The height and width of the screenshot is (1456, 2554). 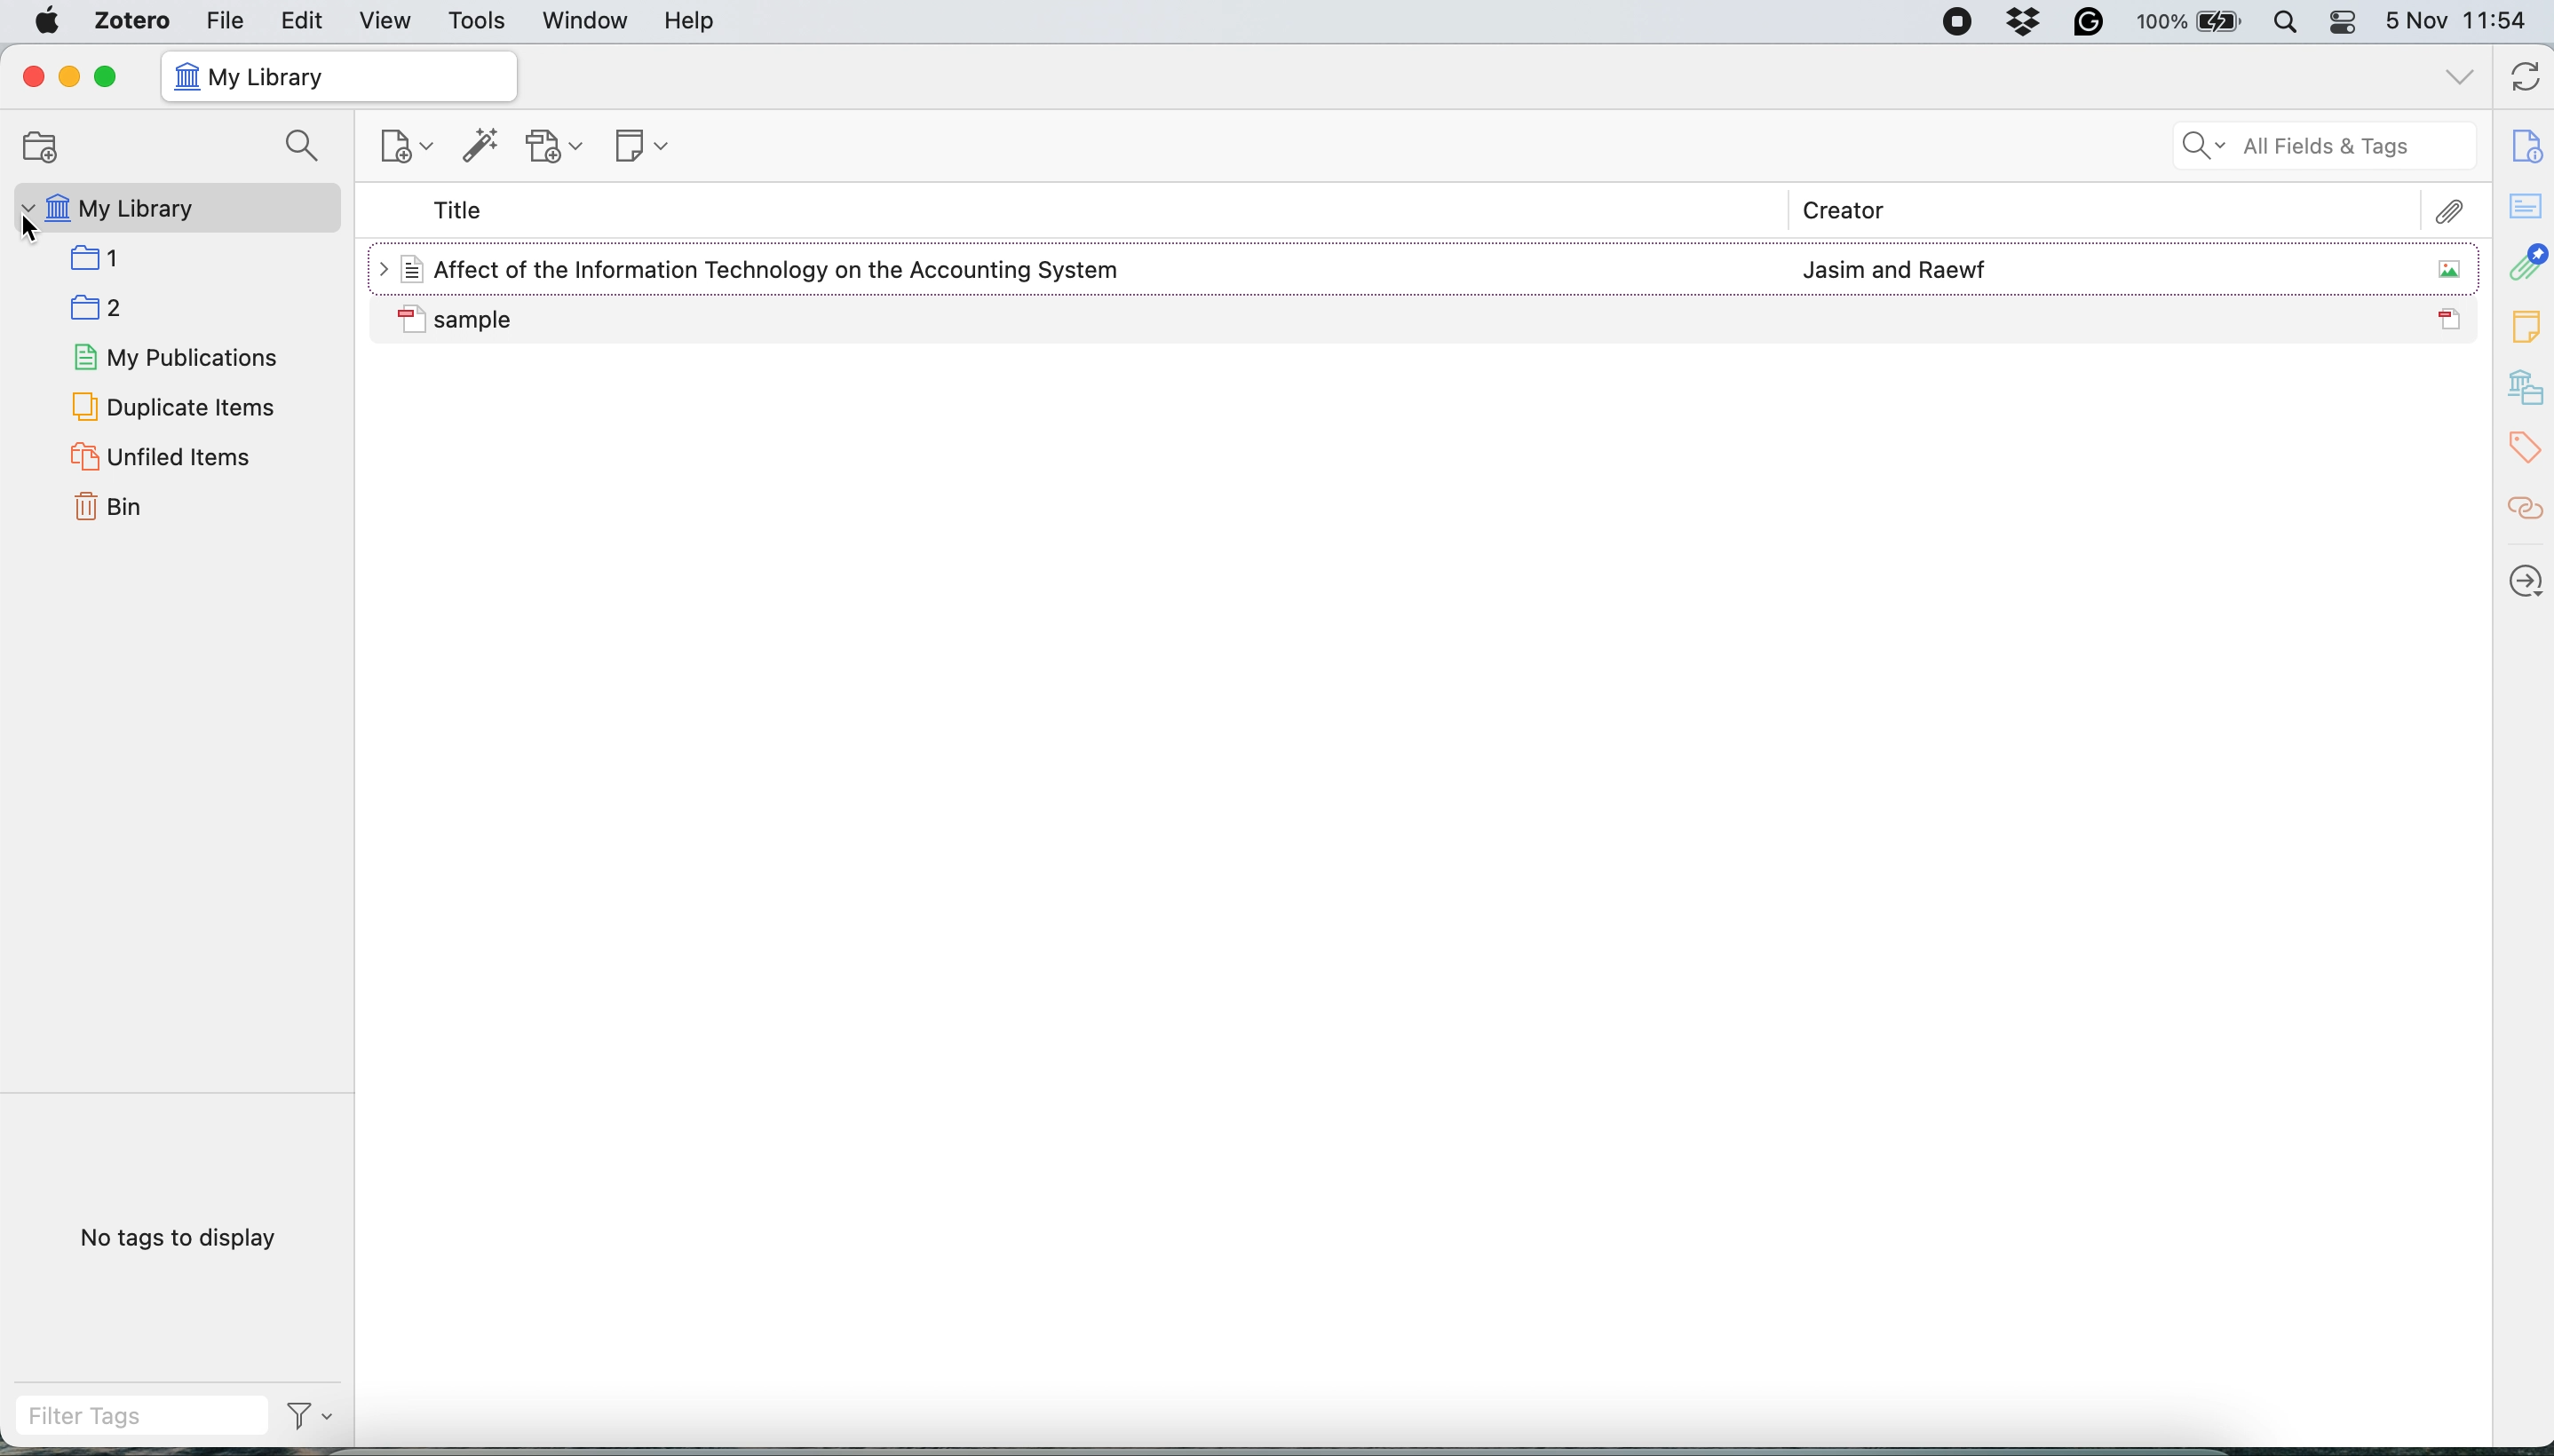 I want to click on item info, so click(x=2523, y=144).